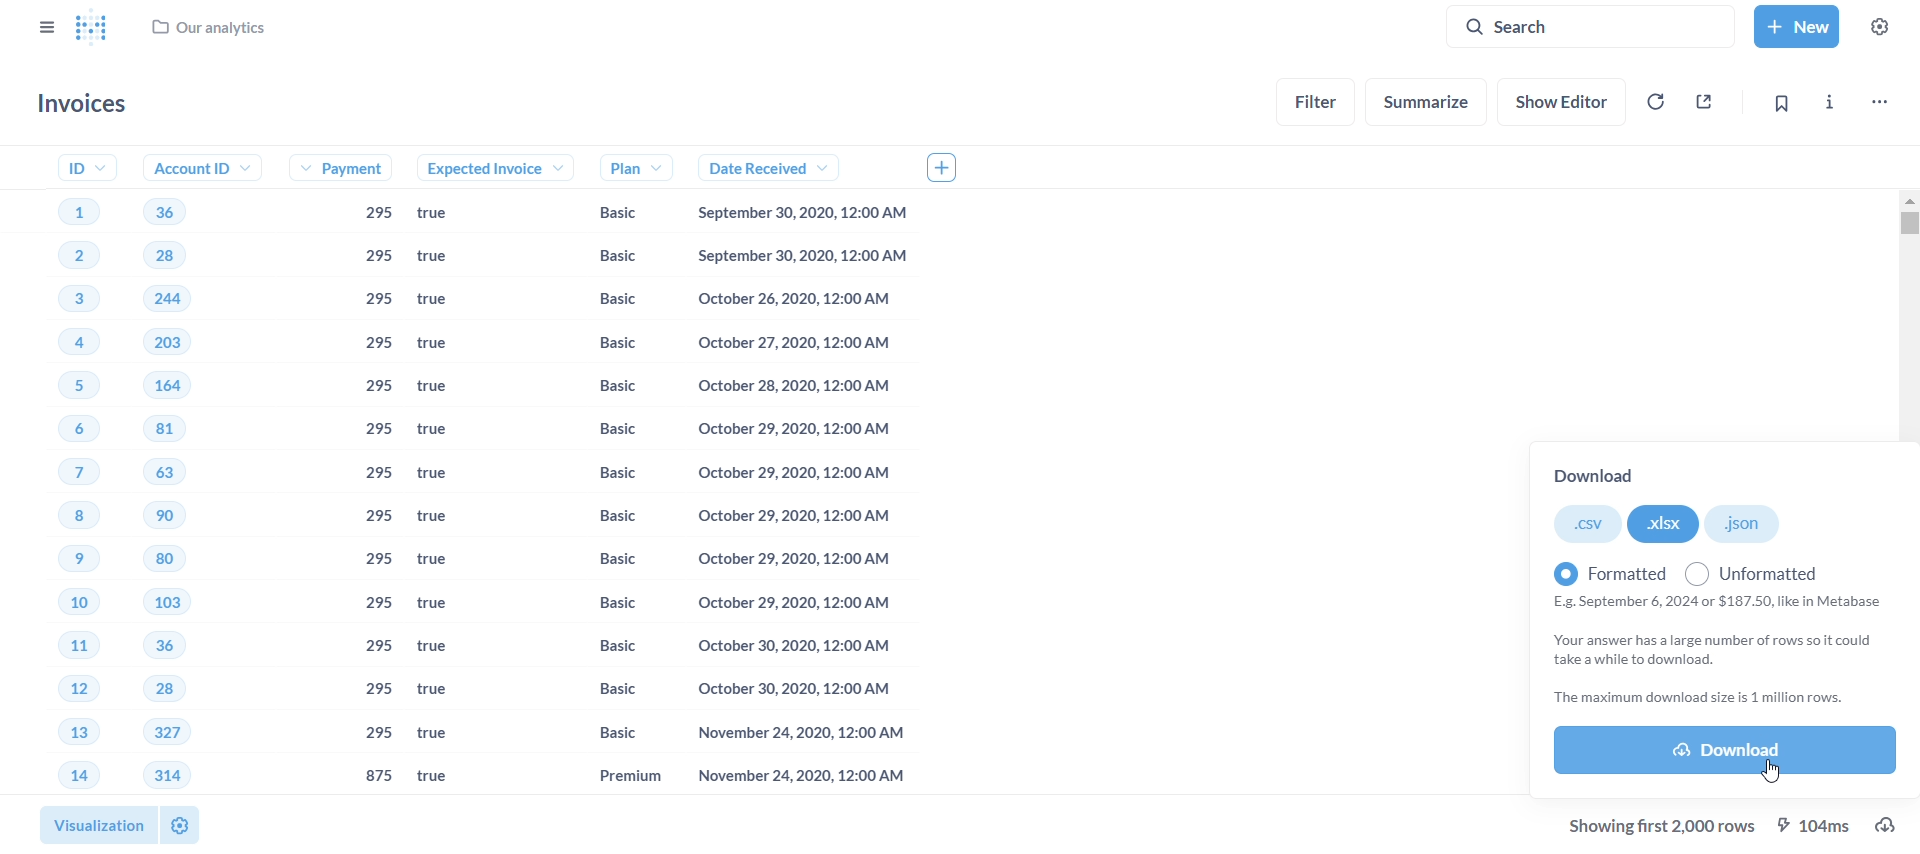  I want to click on close sidebars, so click(44, 25).